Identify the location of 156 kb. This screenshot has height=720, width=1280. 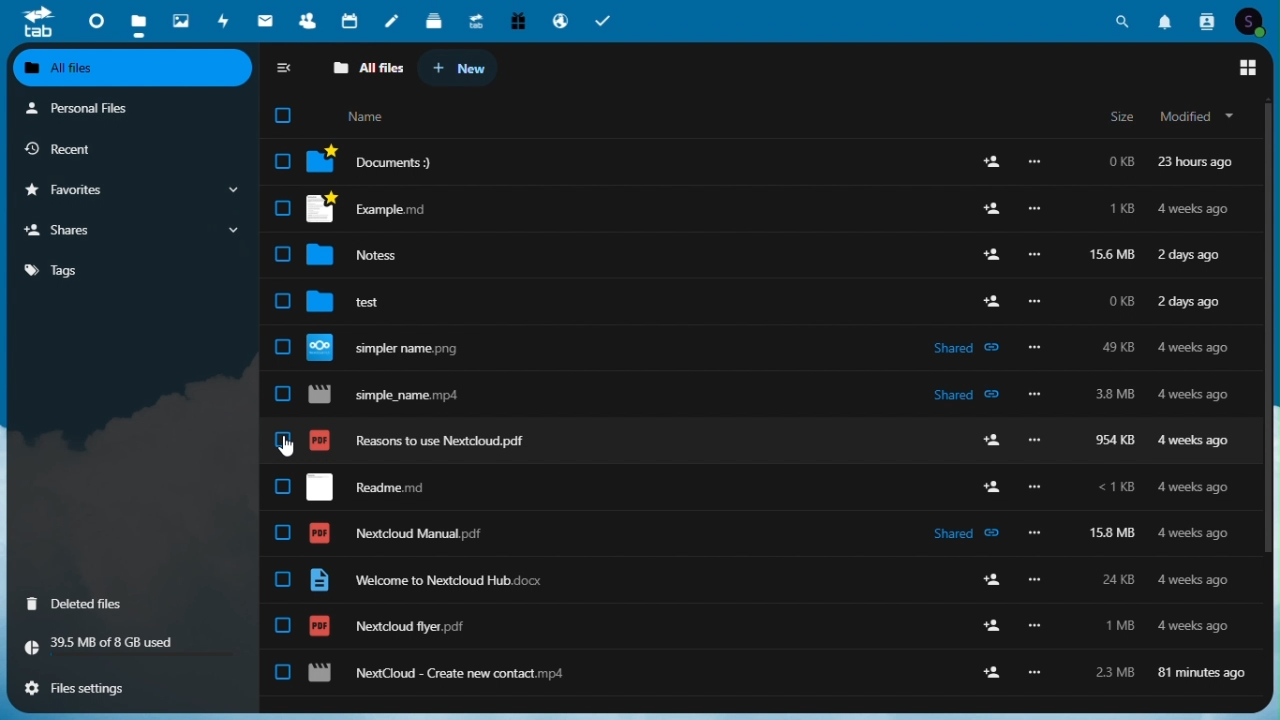
(1111, 256).